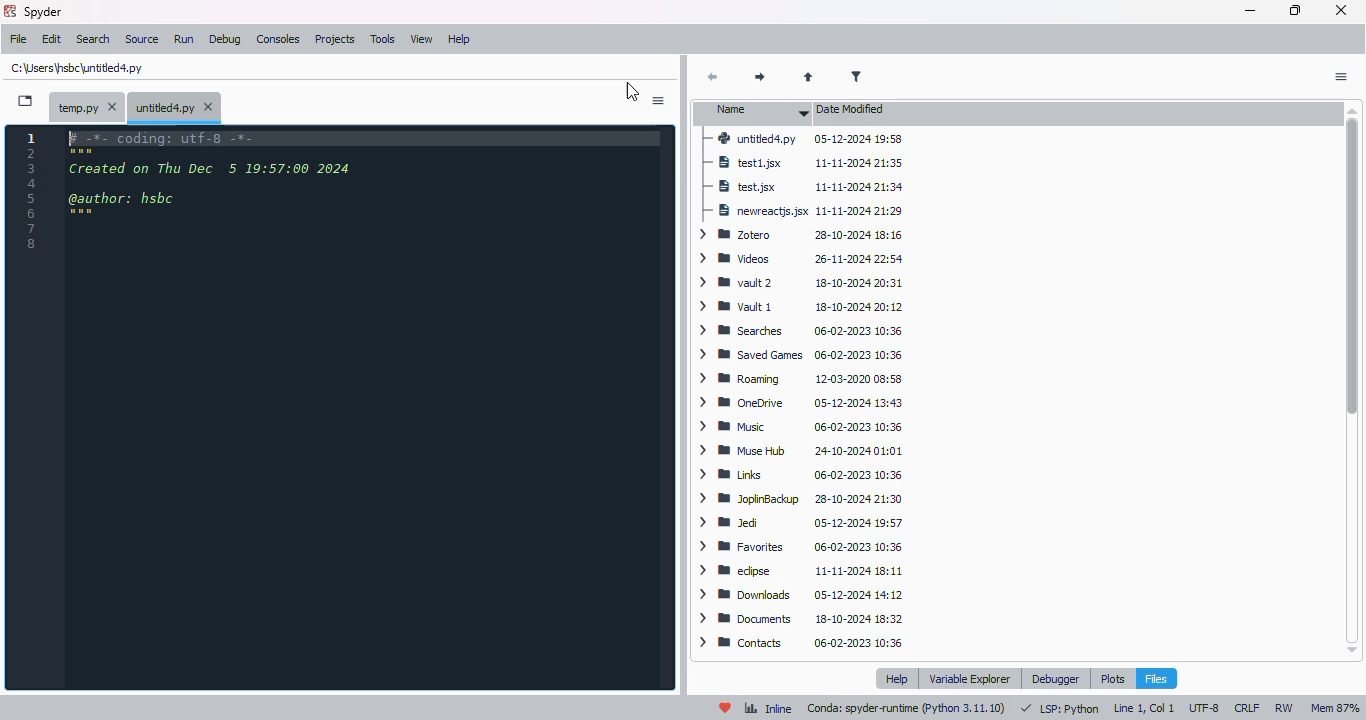  What do you see at coordinates (1055, 679) in the screenshot?
I see `debugger` at bounding box center [1055, 679].